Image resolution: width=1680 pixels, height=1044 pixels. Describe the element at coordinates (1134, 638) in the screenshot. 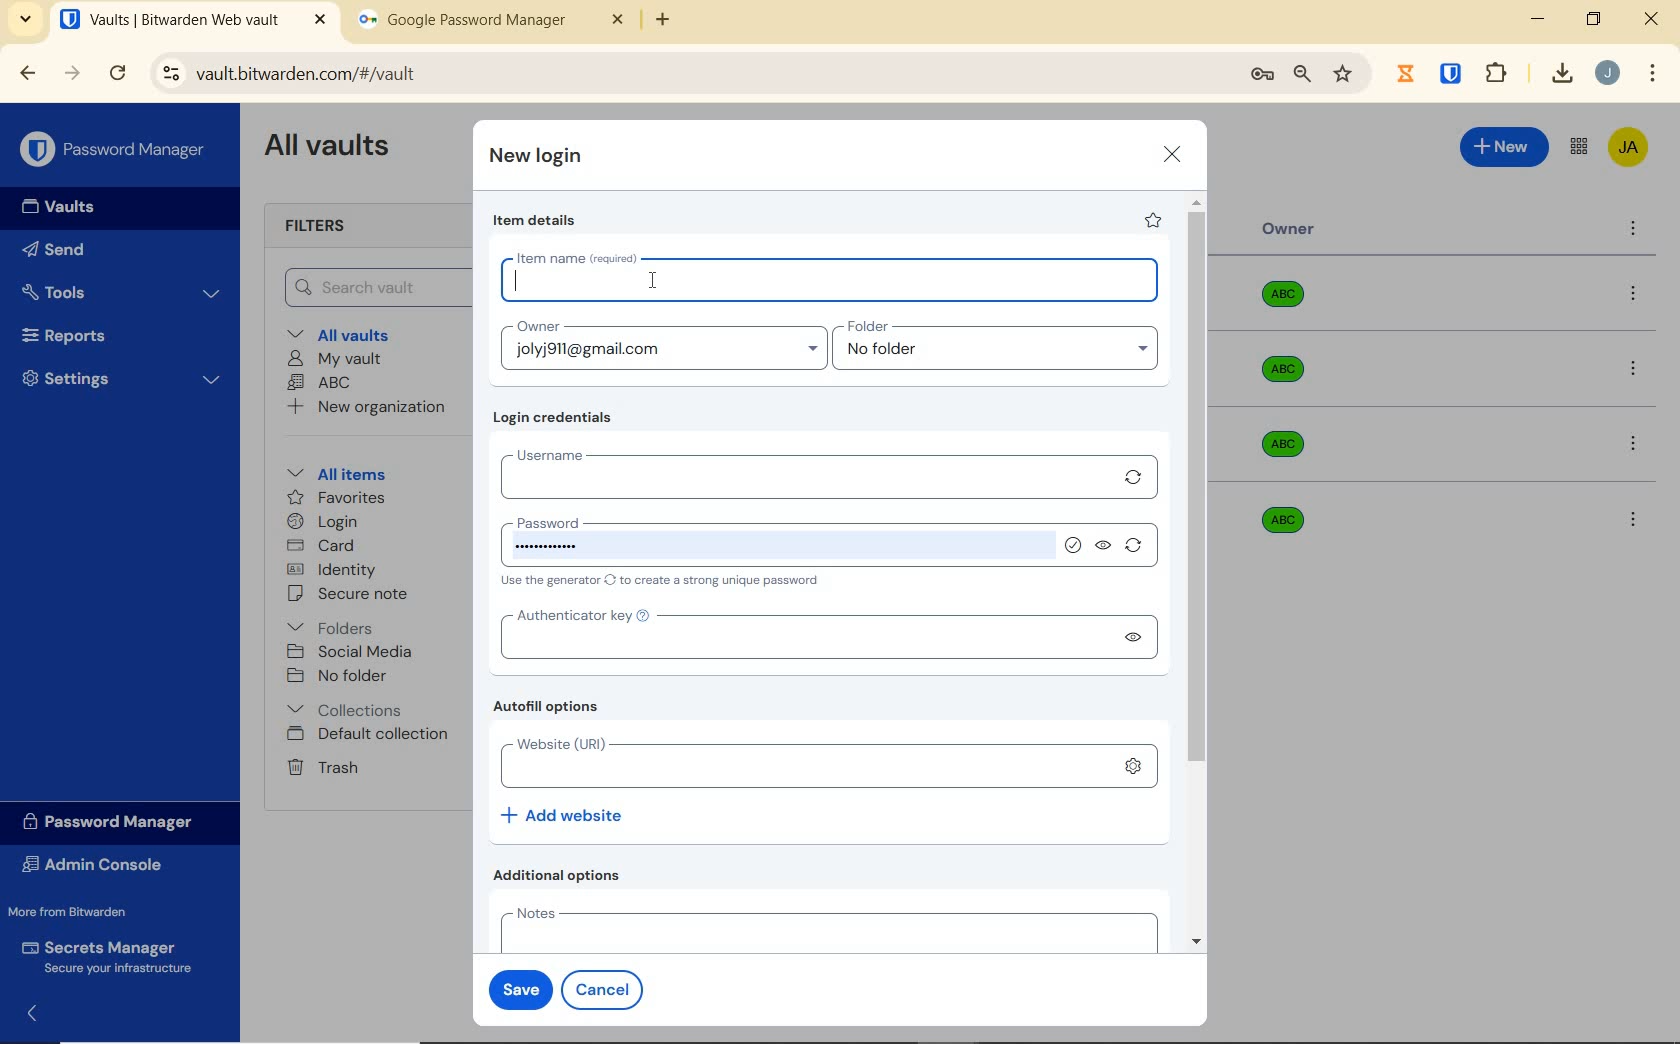

I see `unhide` at that location.